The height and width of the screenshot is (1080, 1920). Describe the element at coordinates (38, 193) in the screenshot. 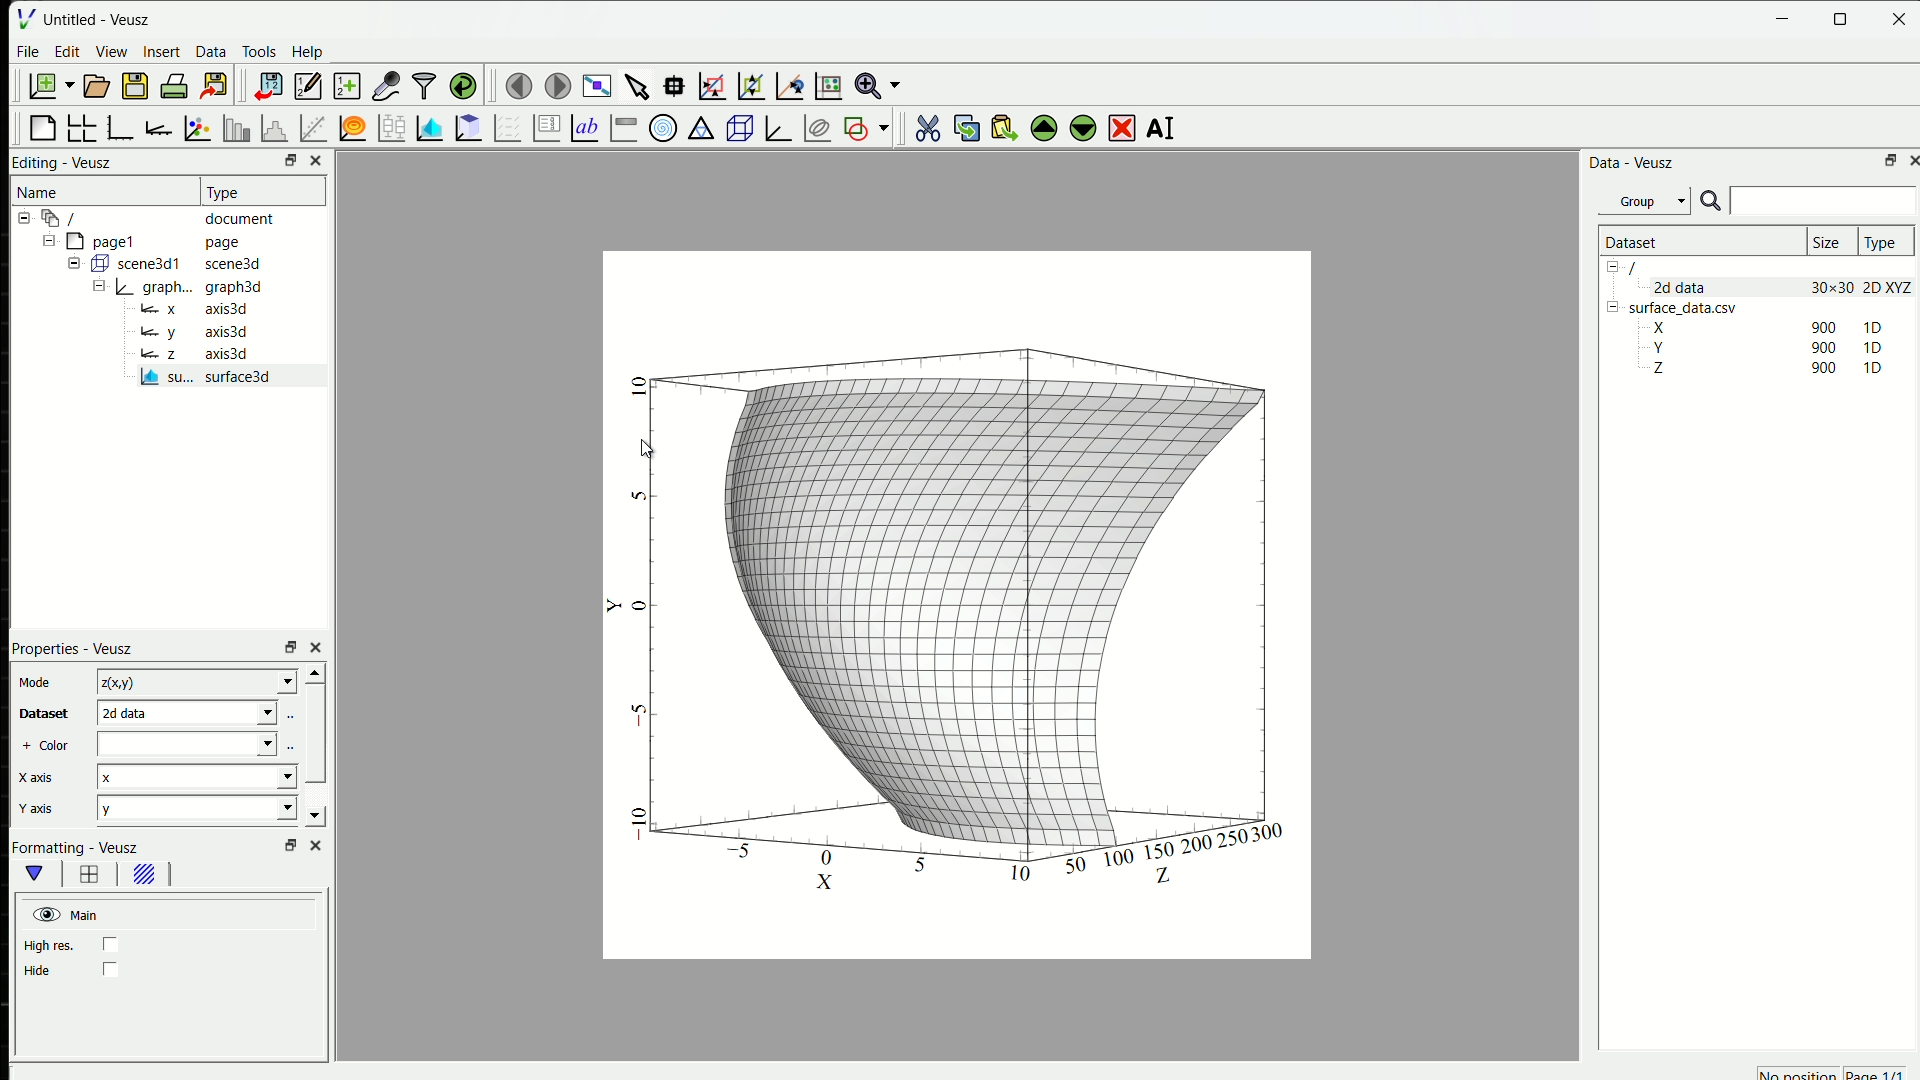

I see `Name` at that location.